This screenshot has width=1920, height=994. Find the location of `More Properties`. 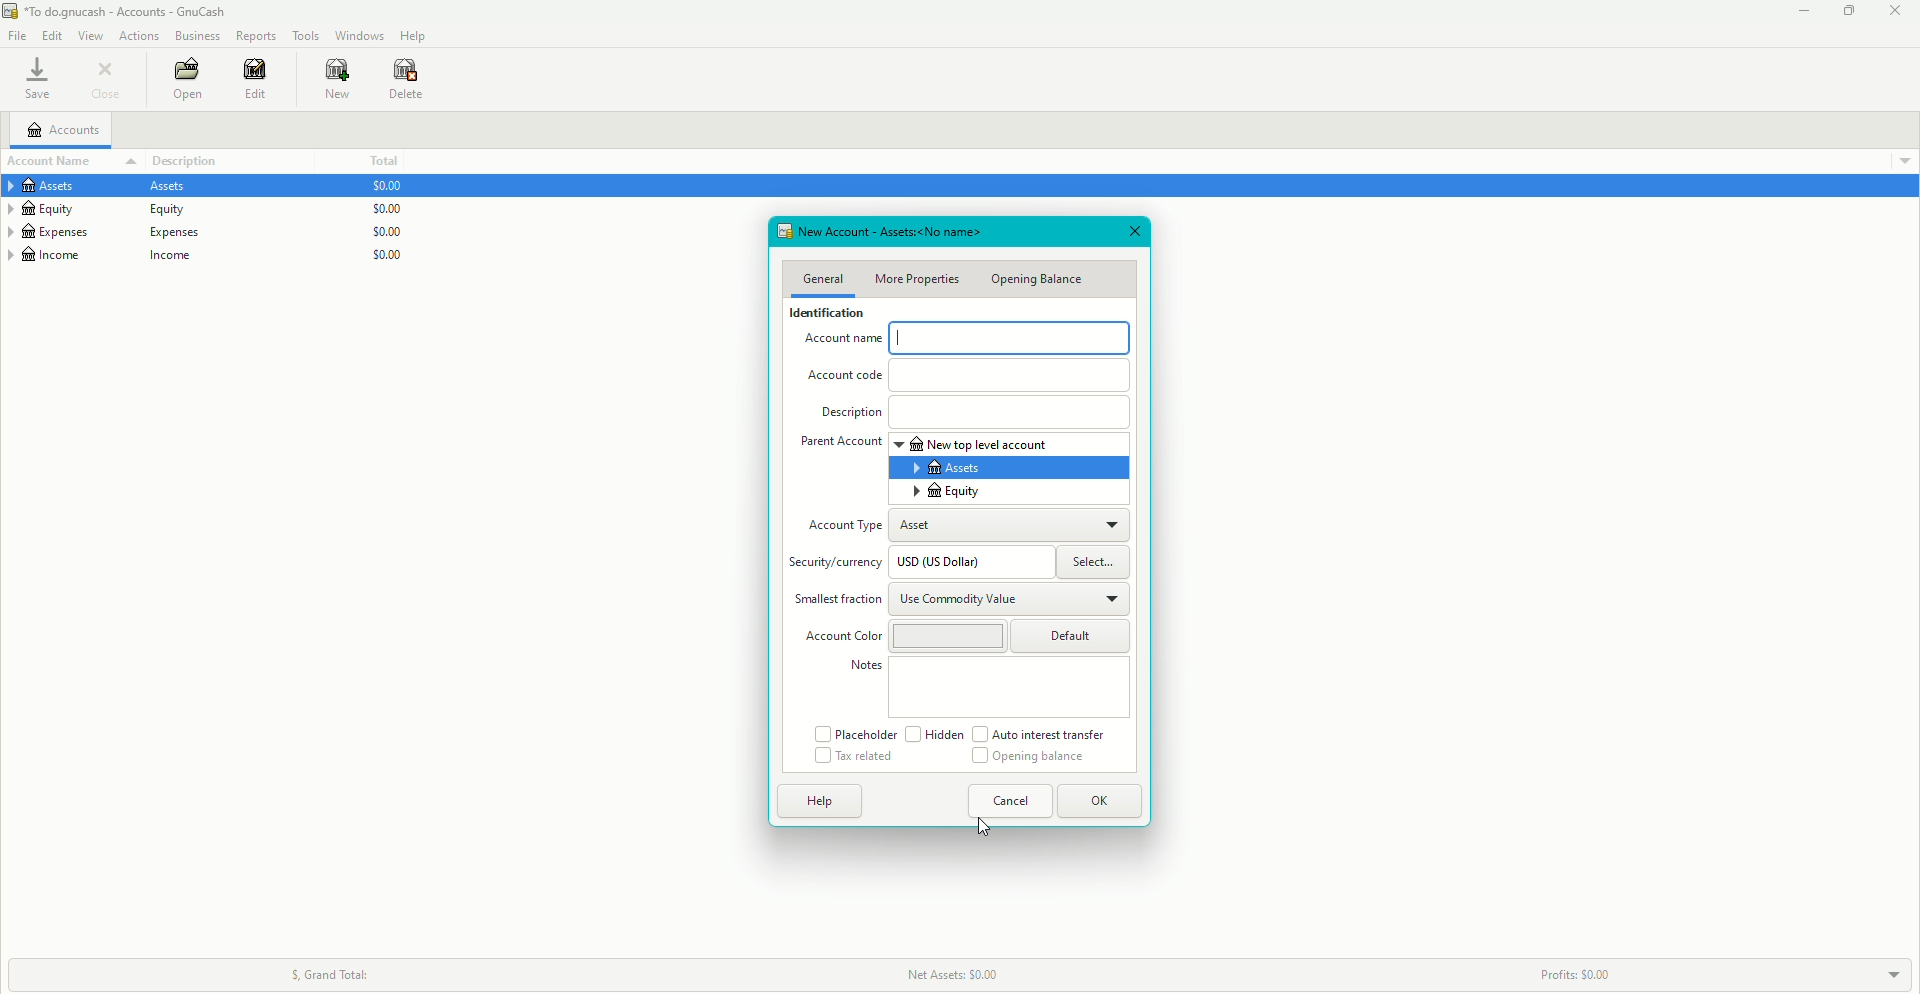

More Properties is located at coordinates (920, 279).